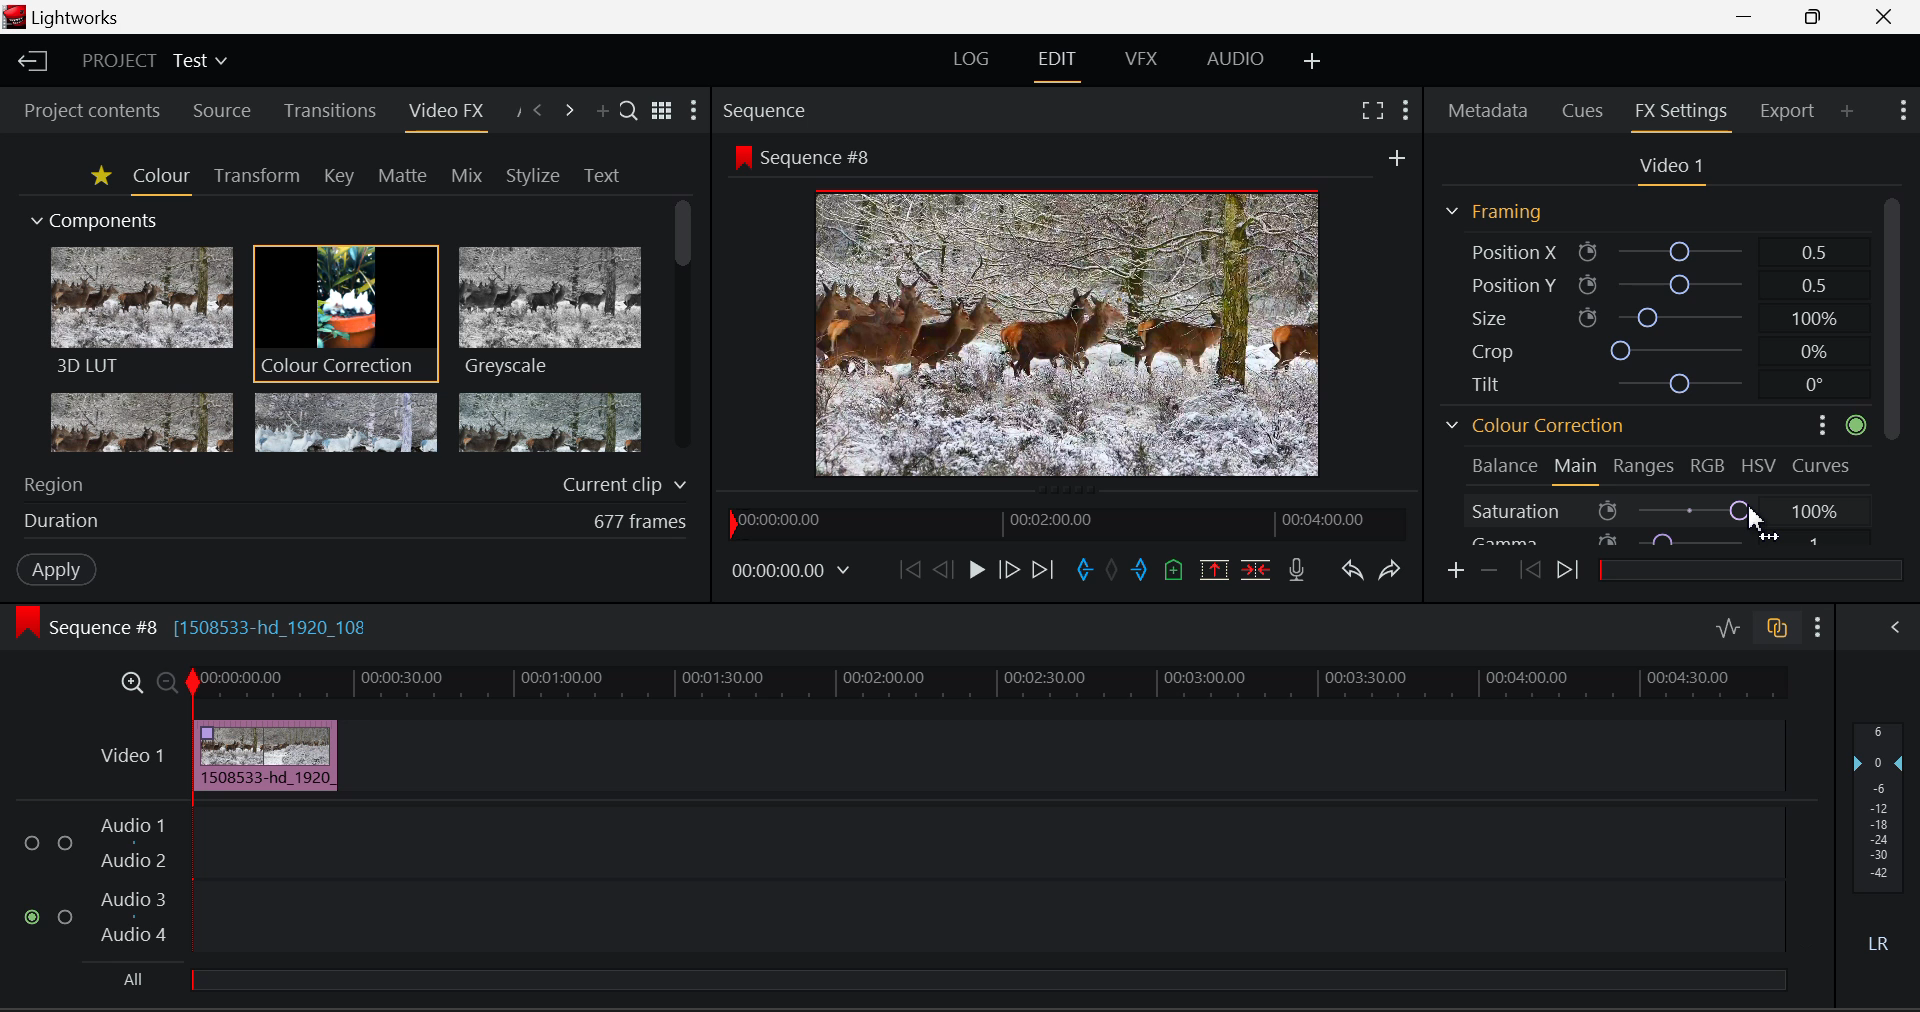  I want to click on Toggle between title and list view, so click(661, 108).